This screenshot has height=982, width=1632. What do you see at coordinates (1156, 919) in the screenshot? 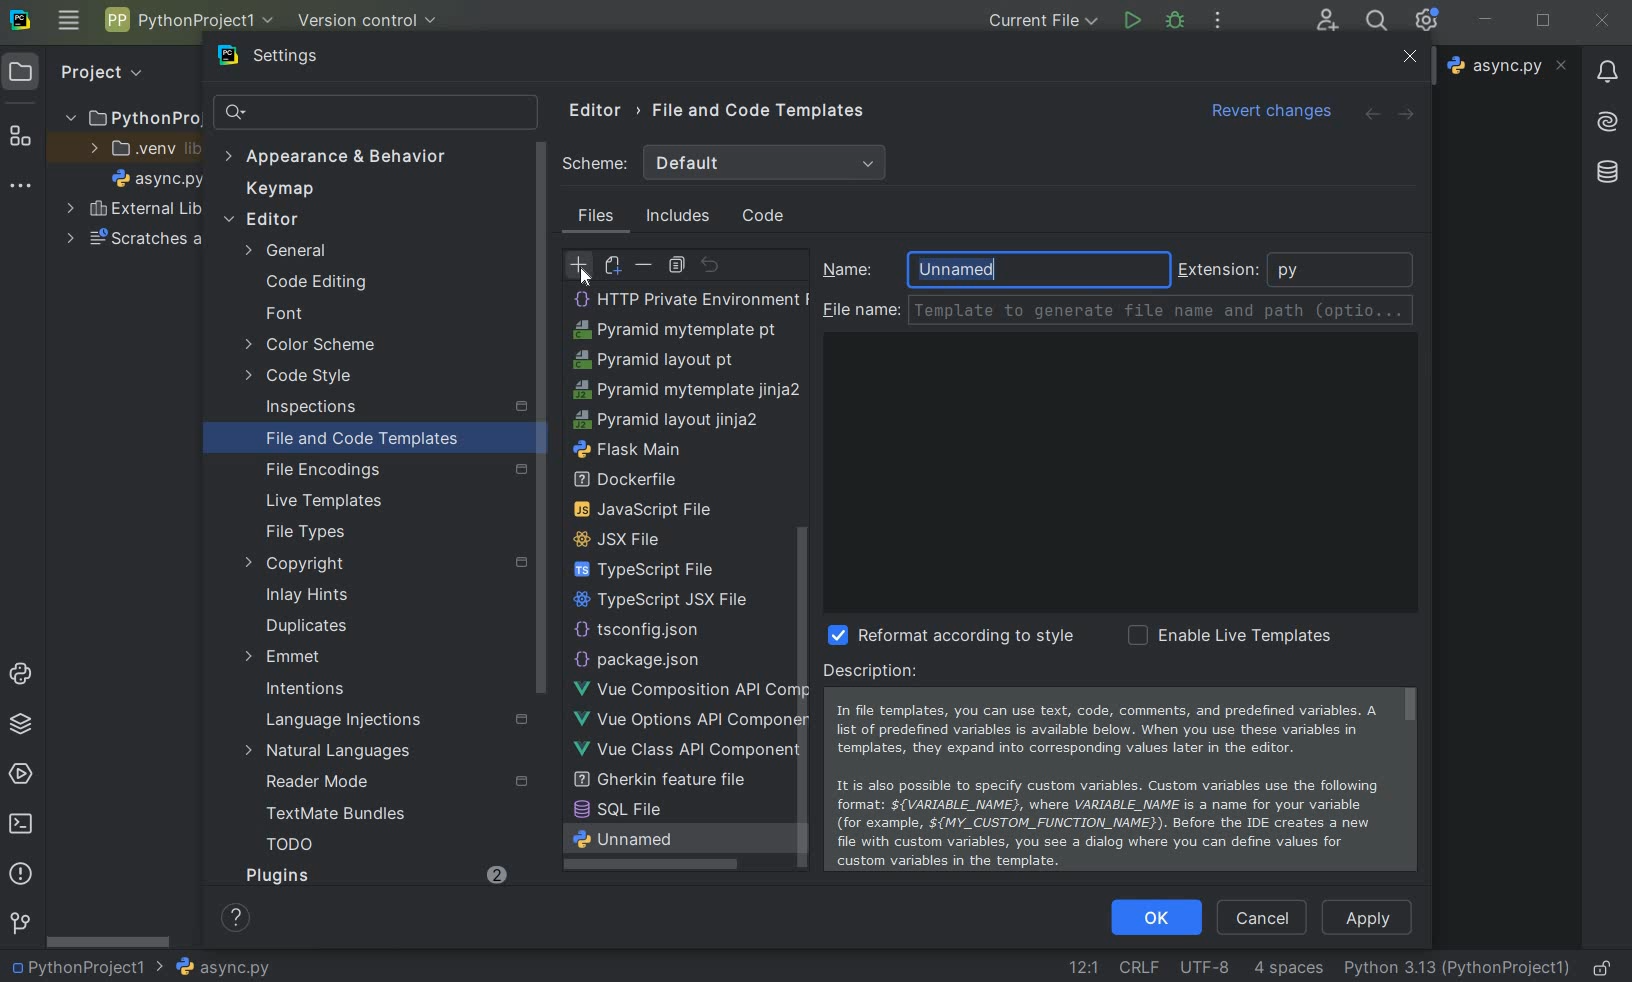
I see `ok` at bounding box center [1156, 919].